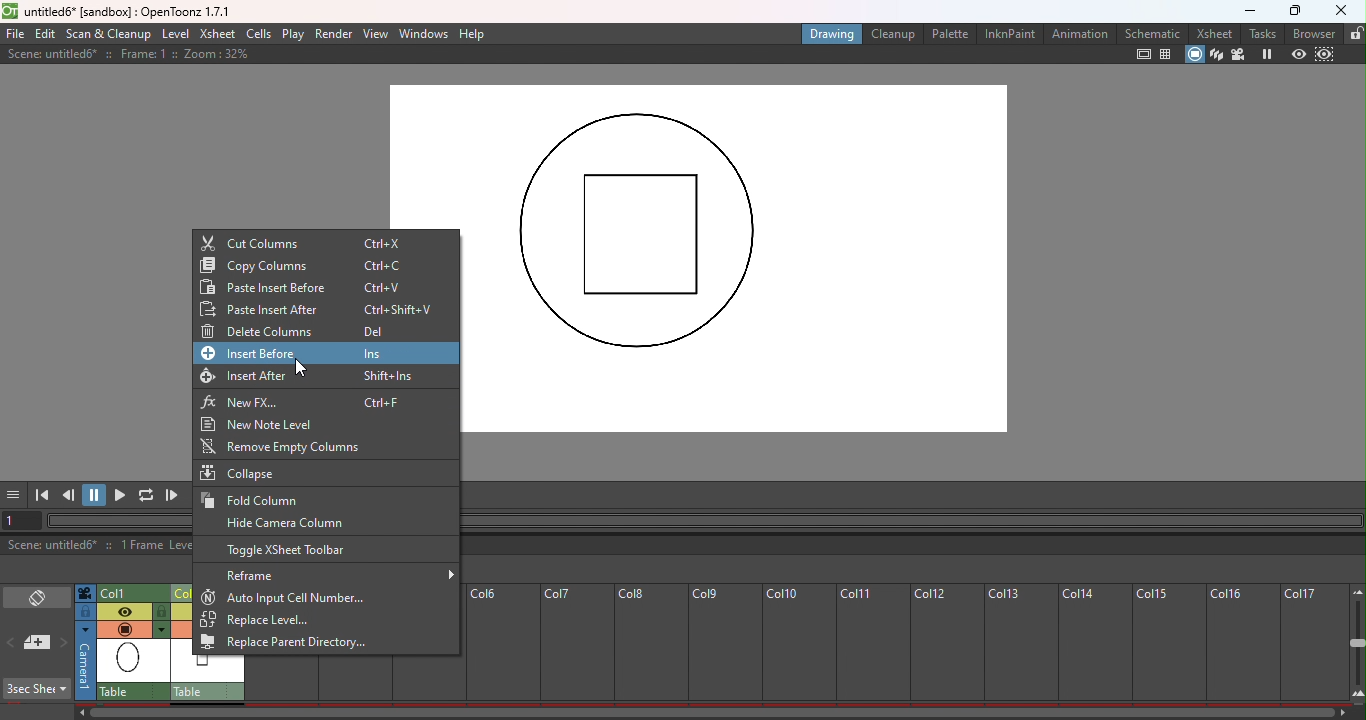 The image size is (1366, 720). What do you see at coordinates (325, 241) in the screenshot?
I see `Cut columns` at bounding box center [325, 241].